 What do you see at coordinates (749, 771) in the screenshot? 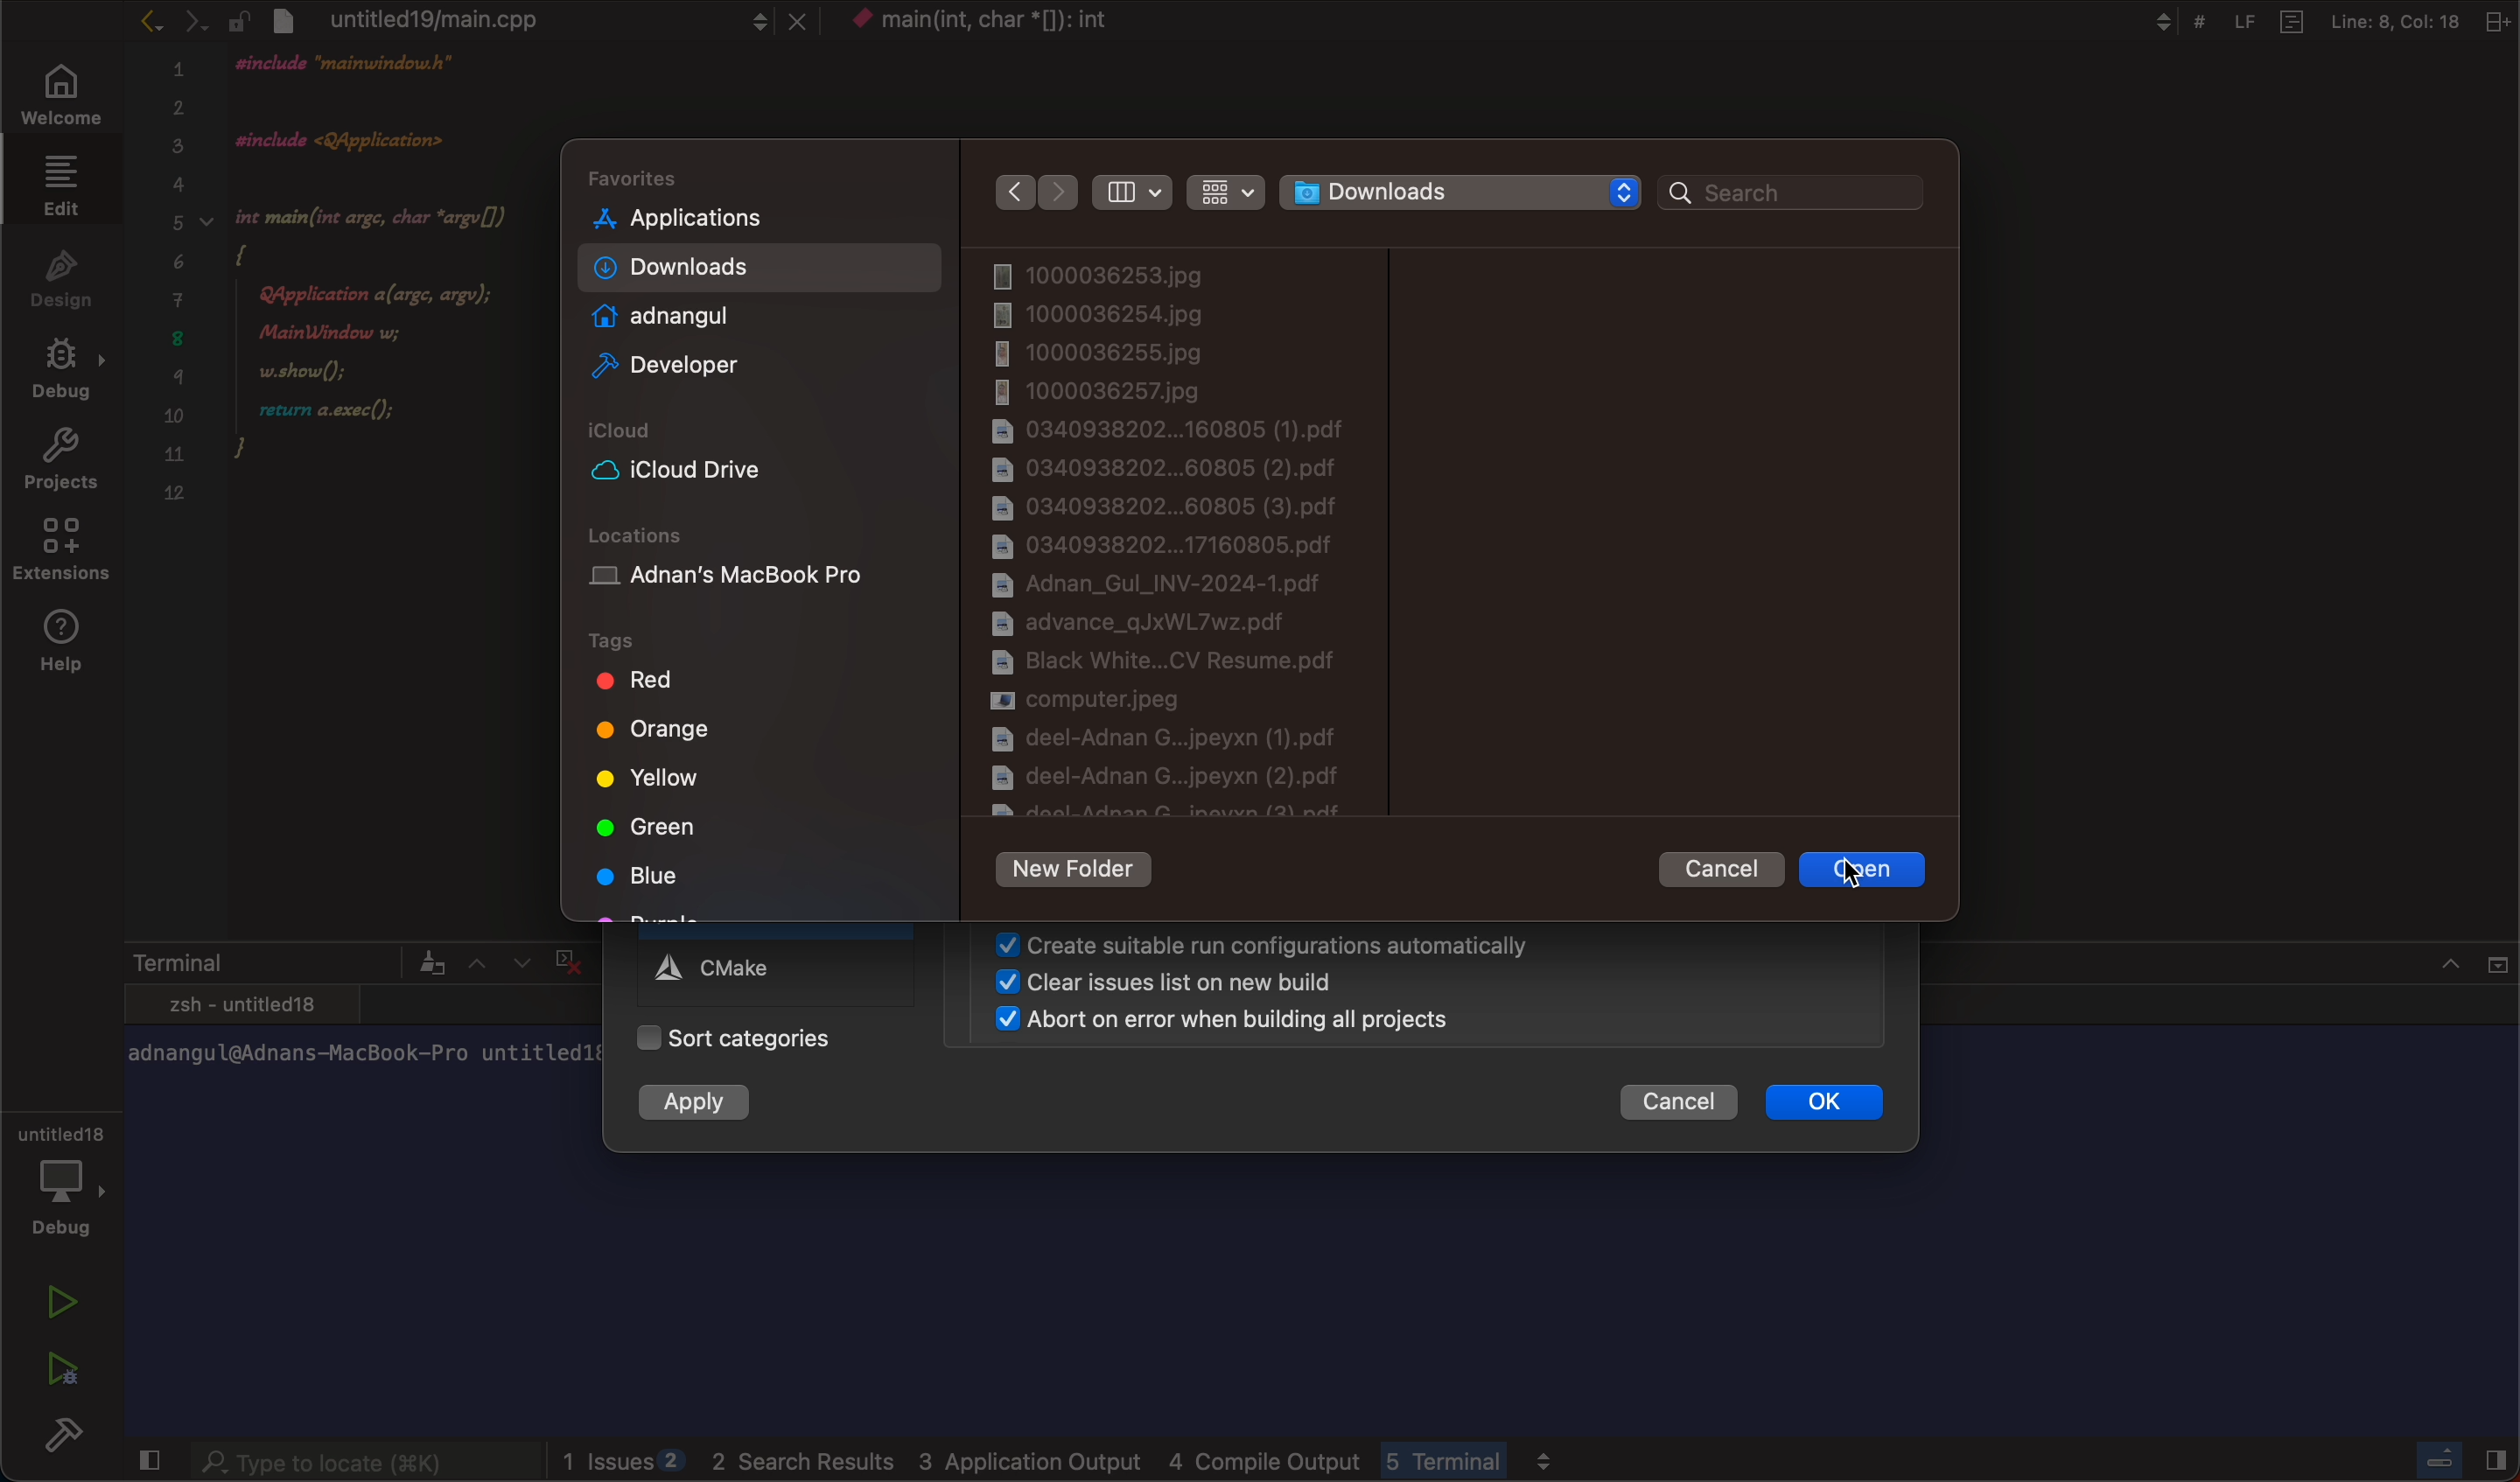
I see `tags` at bounding box center [749, 771].